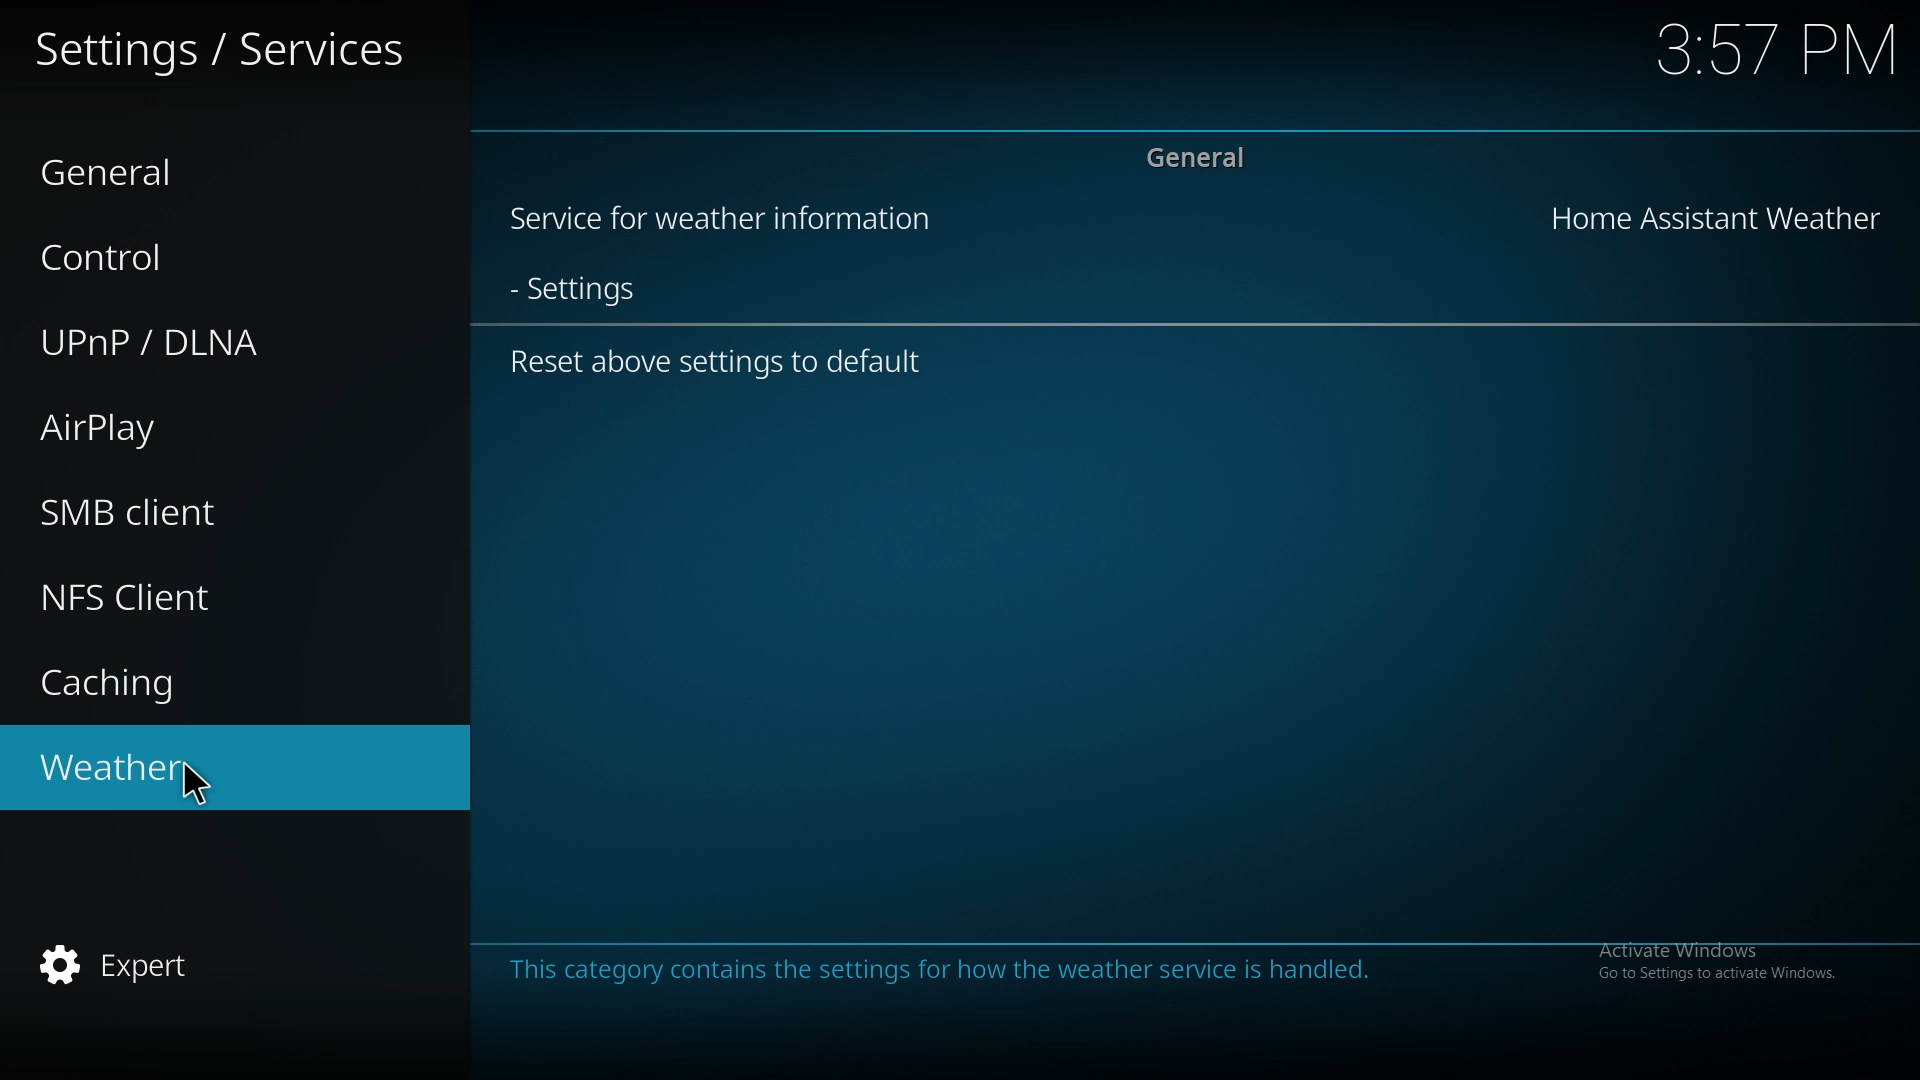 Image resolution: width=1920 pixels, height=1080 pixels. What do you see at coordinates (585, 291) in the screenshot?
I see `settings` at bounding box center [585, 291].